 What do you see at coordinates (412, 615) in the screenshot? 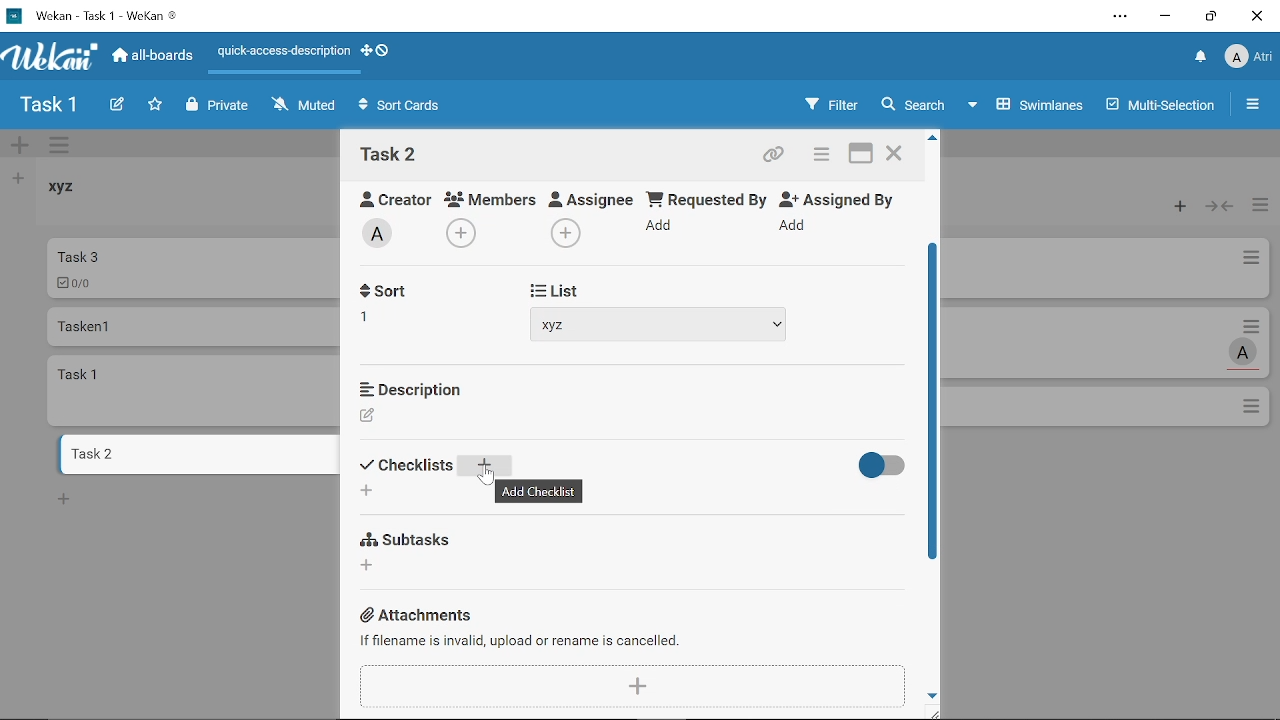
I see `Attachments` at bounding box center [412, 615].